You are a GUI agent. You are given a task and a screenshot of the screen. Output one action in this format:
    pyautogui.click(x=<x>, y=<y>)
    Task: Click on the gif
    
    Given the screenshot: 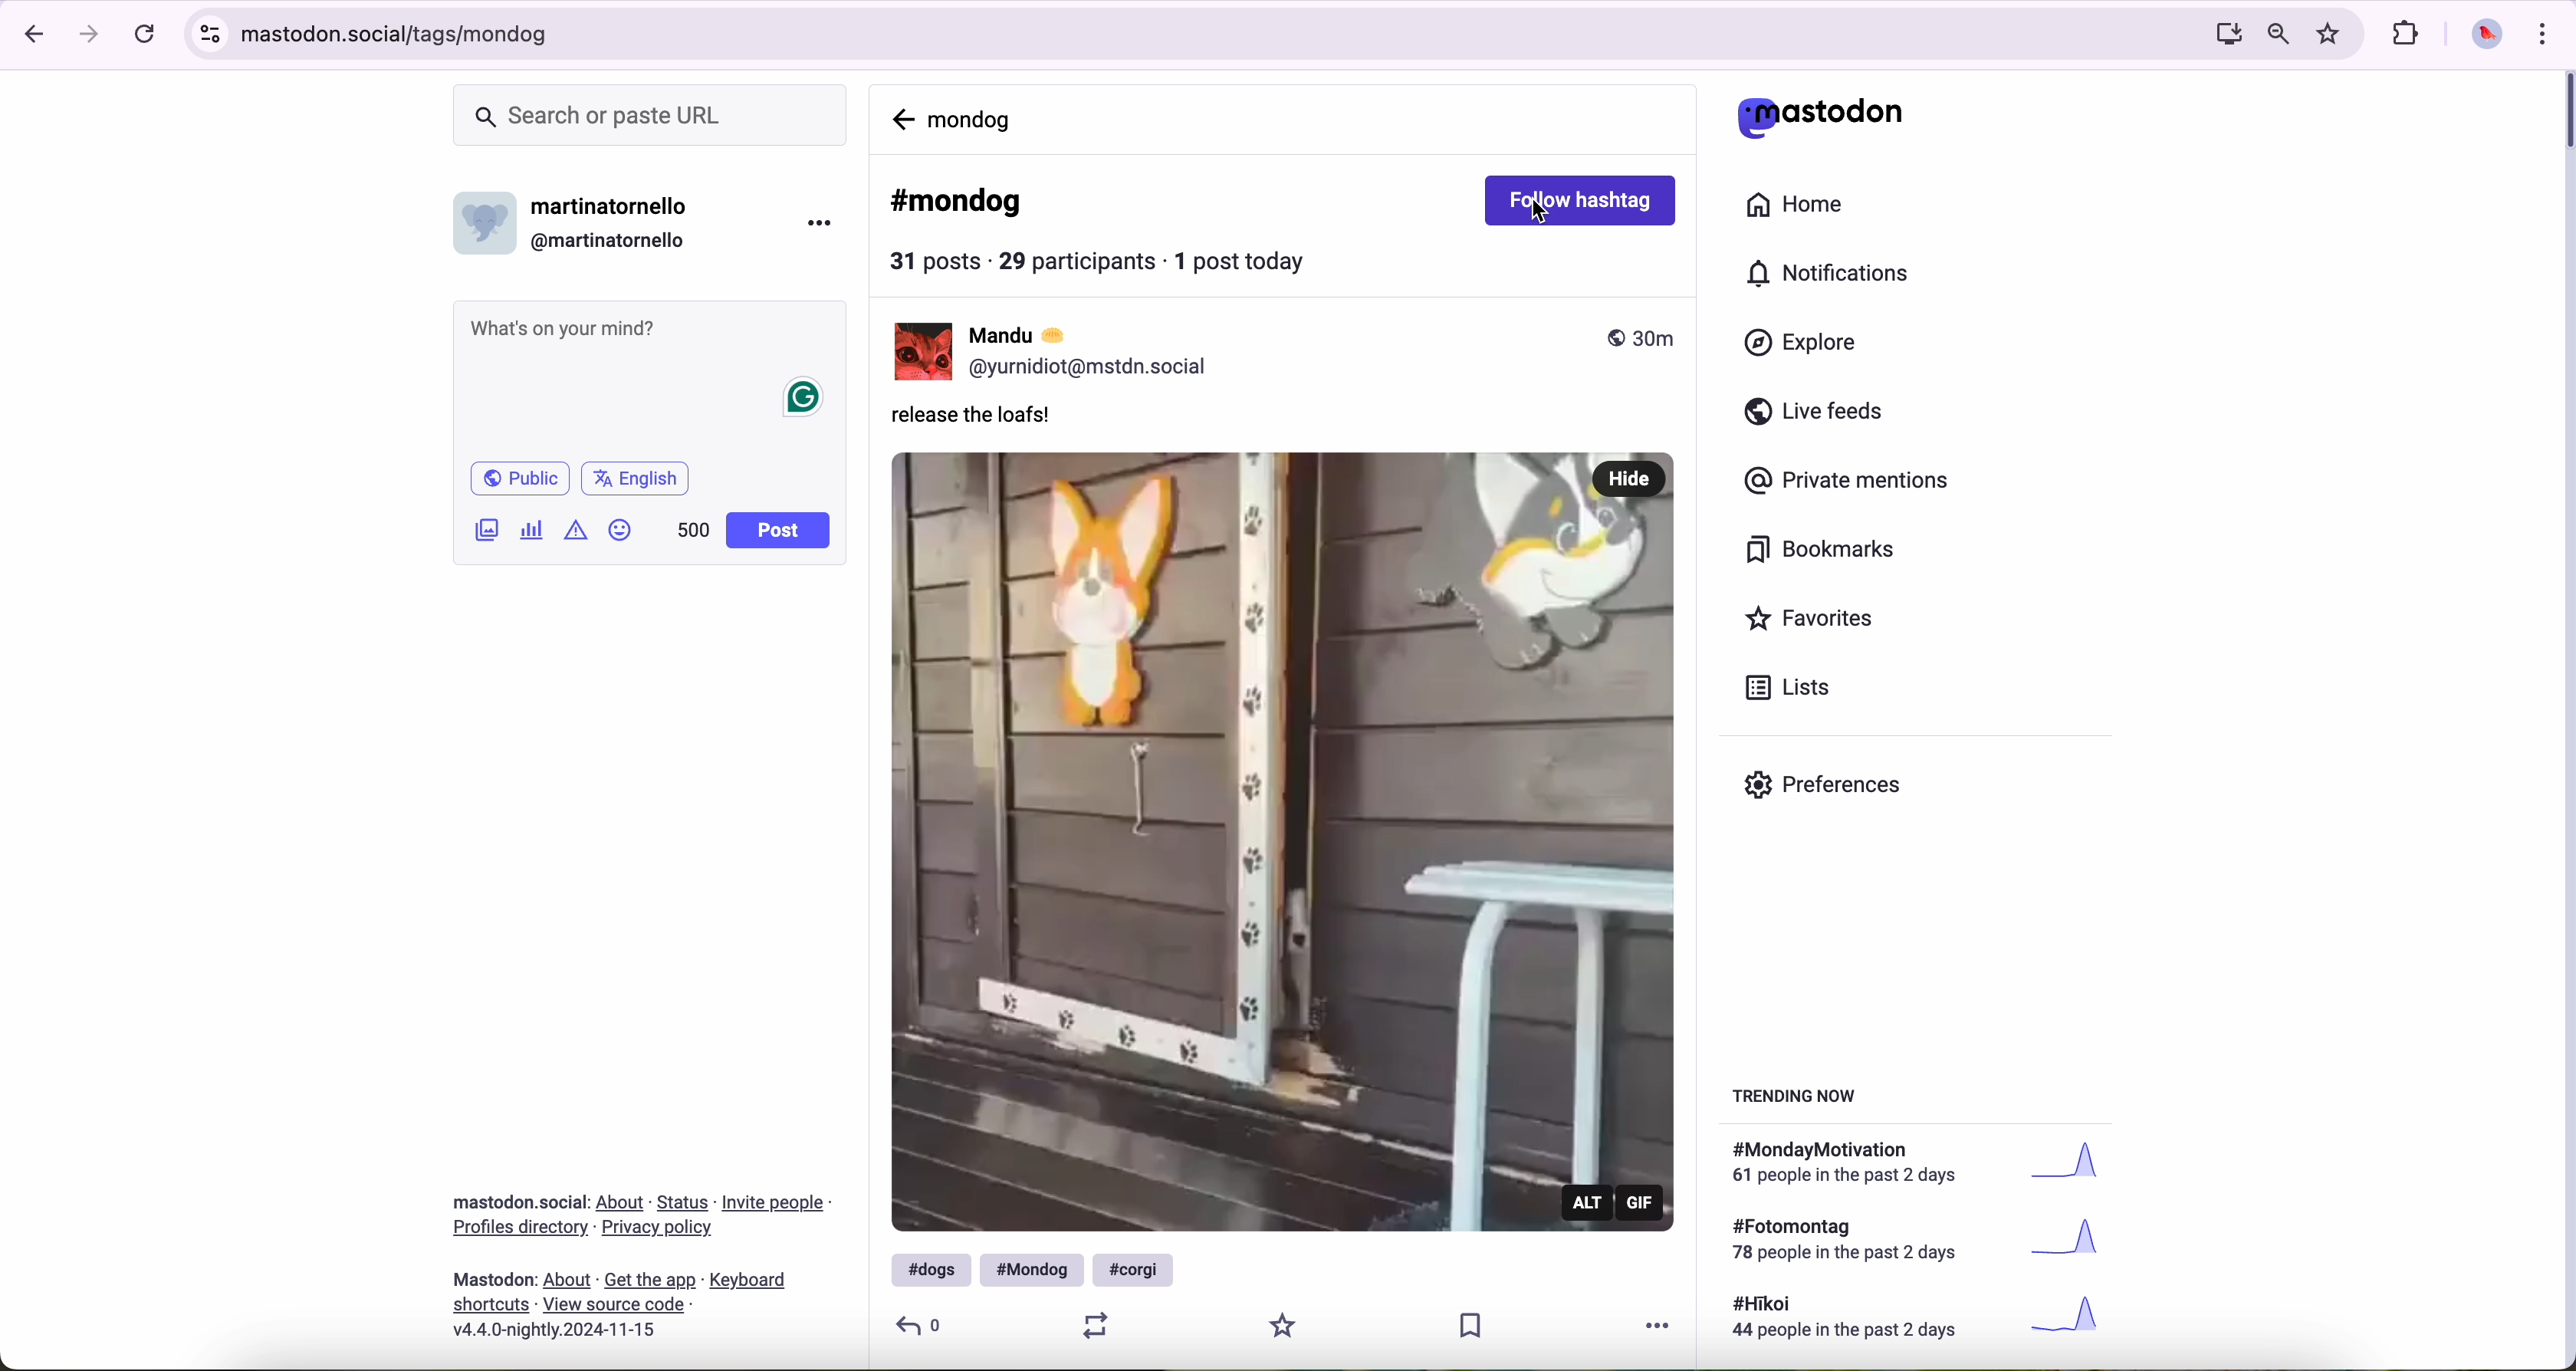 What is the action you would take?
    pyautogui.click(x=1643, y=1203)
    